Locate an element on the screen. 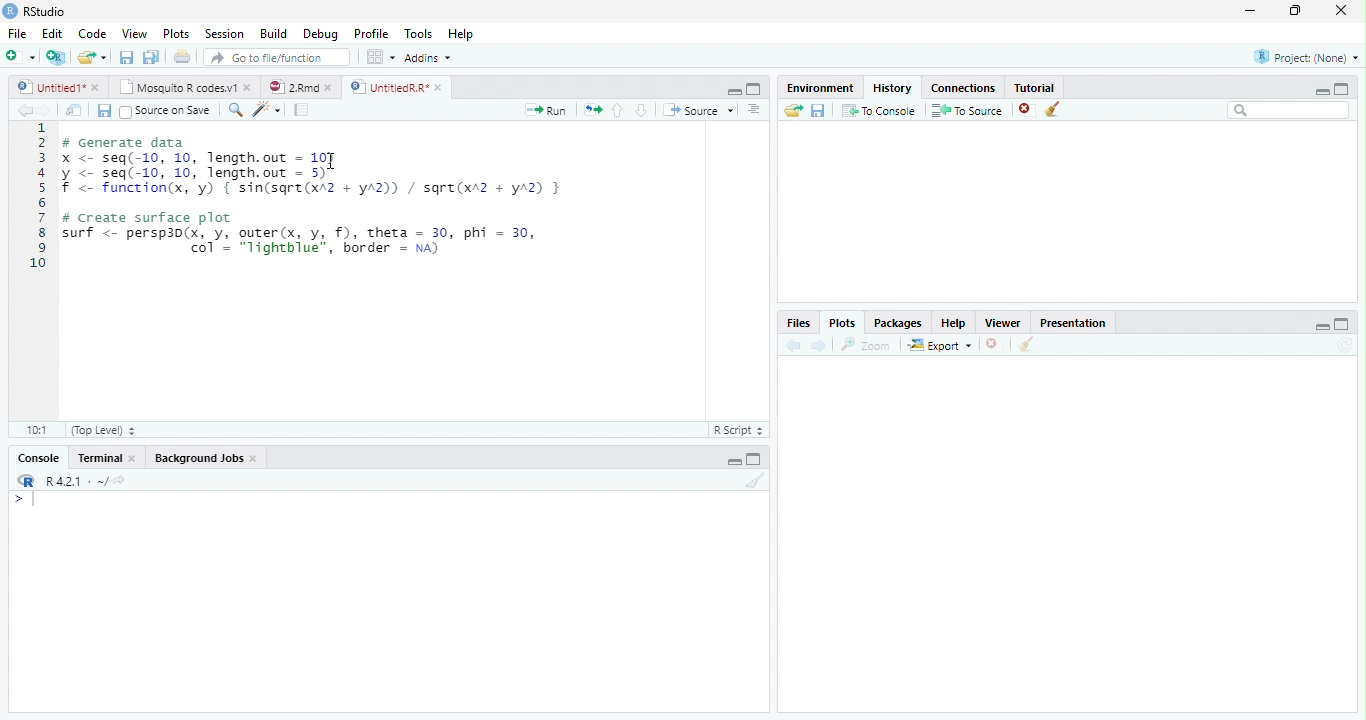 This screenshot has height=720, width=1366. Clear all history entries is located at coordinates (1052, 109).